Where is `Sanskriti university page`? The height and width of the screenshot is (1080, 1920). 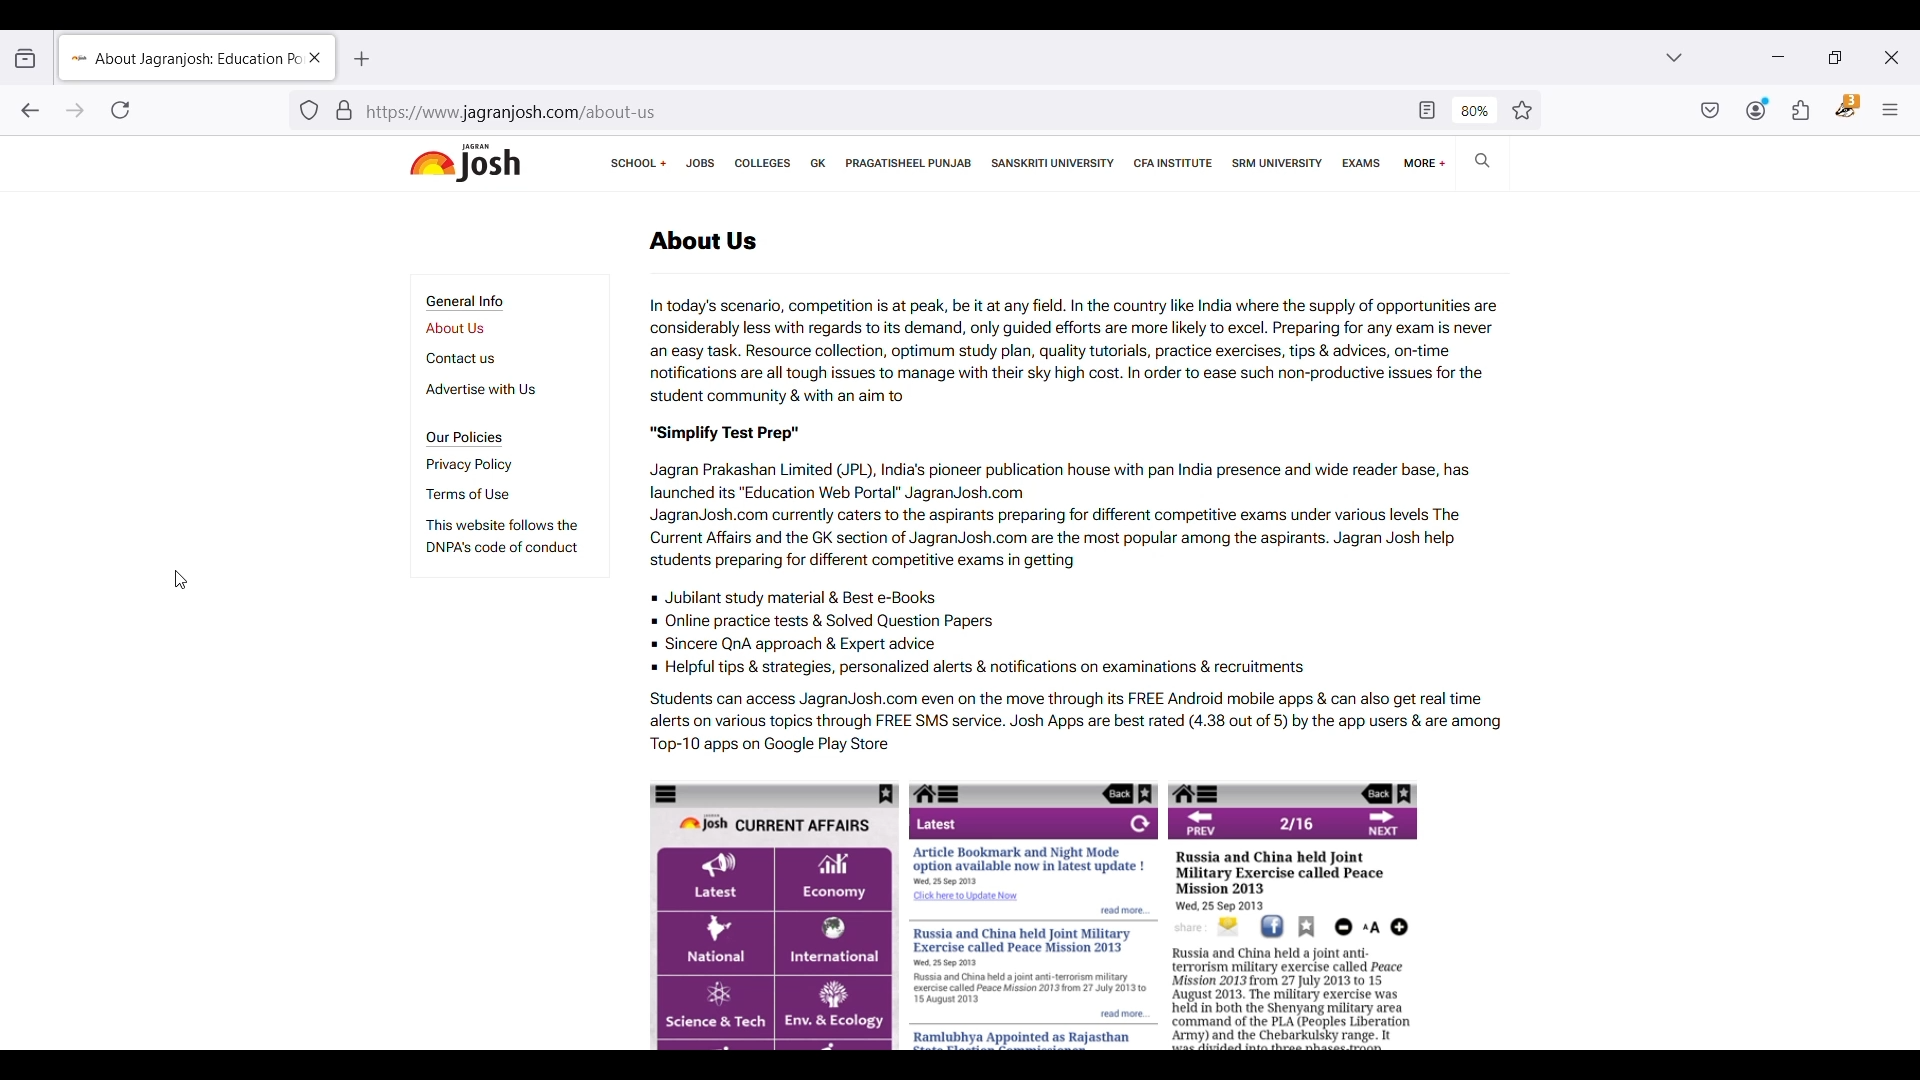 Sanskriti university page is located at coordinates (1053, 163).